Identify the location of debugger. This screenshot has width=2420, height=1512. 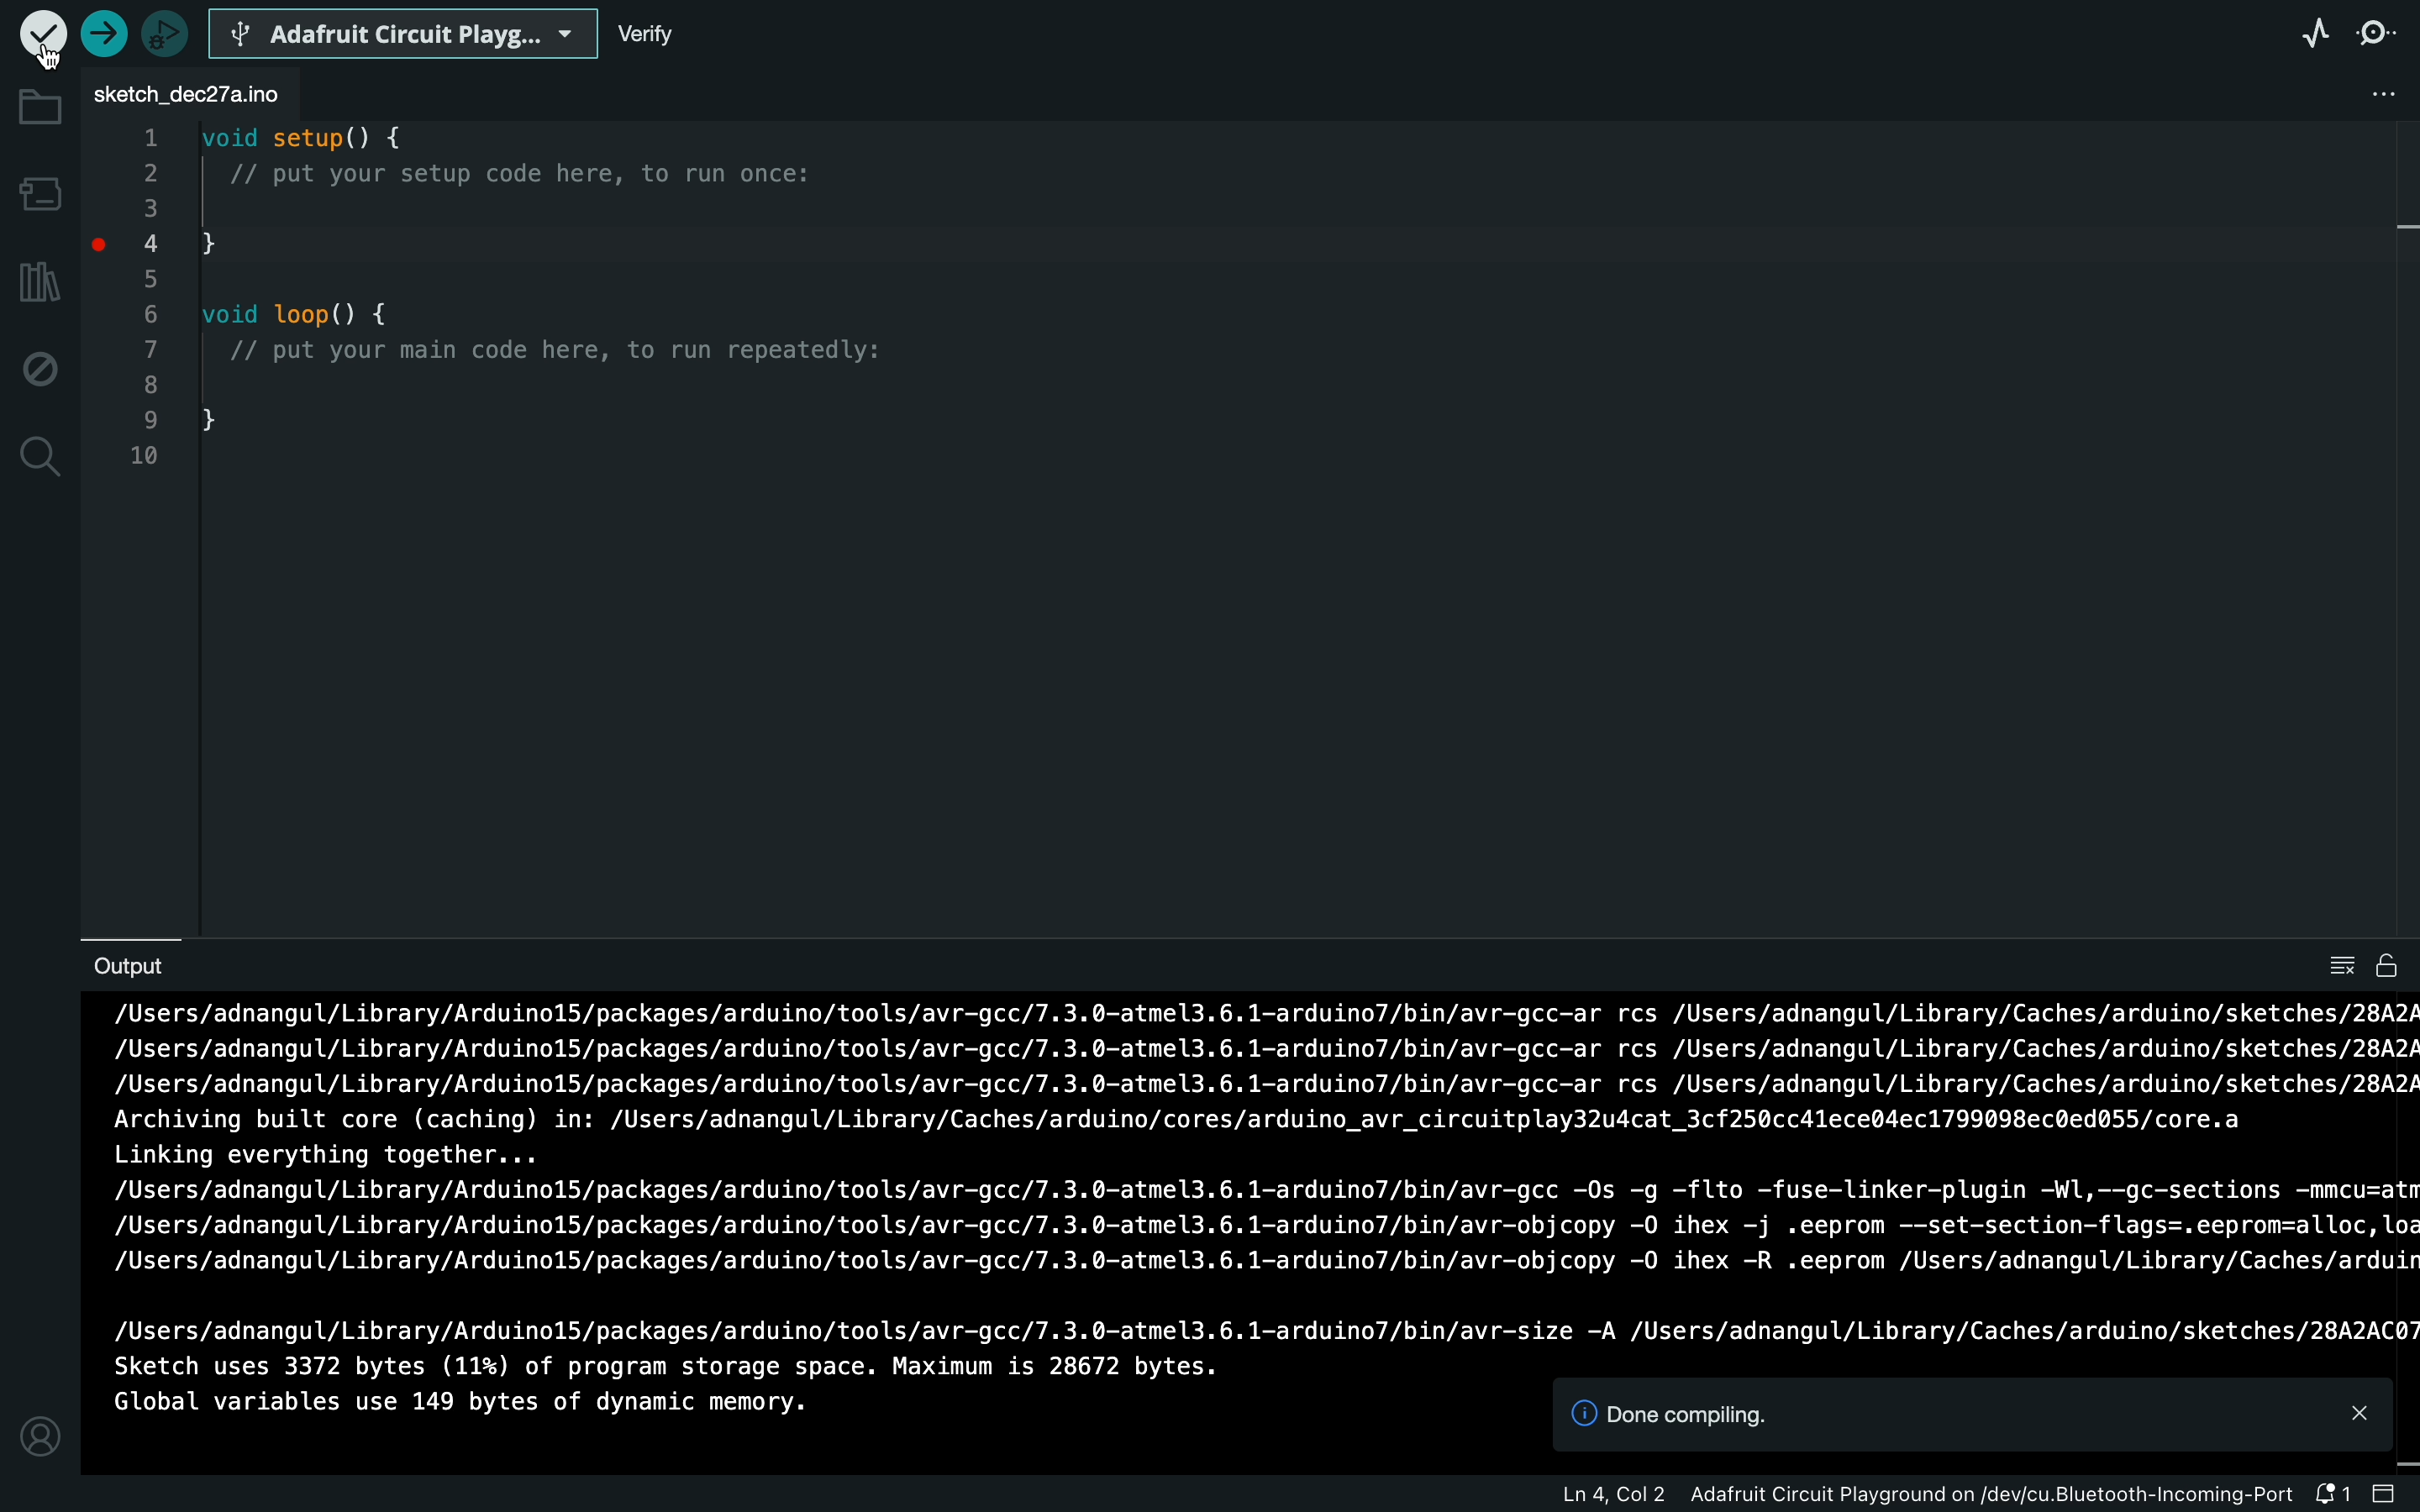
(164, 30).